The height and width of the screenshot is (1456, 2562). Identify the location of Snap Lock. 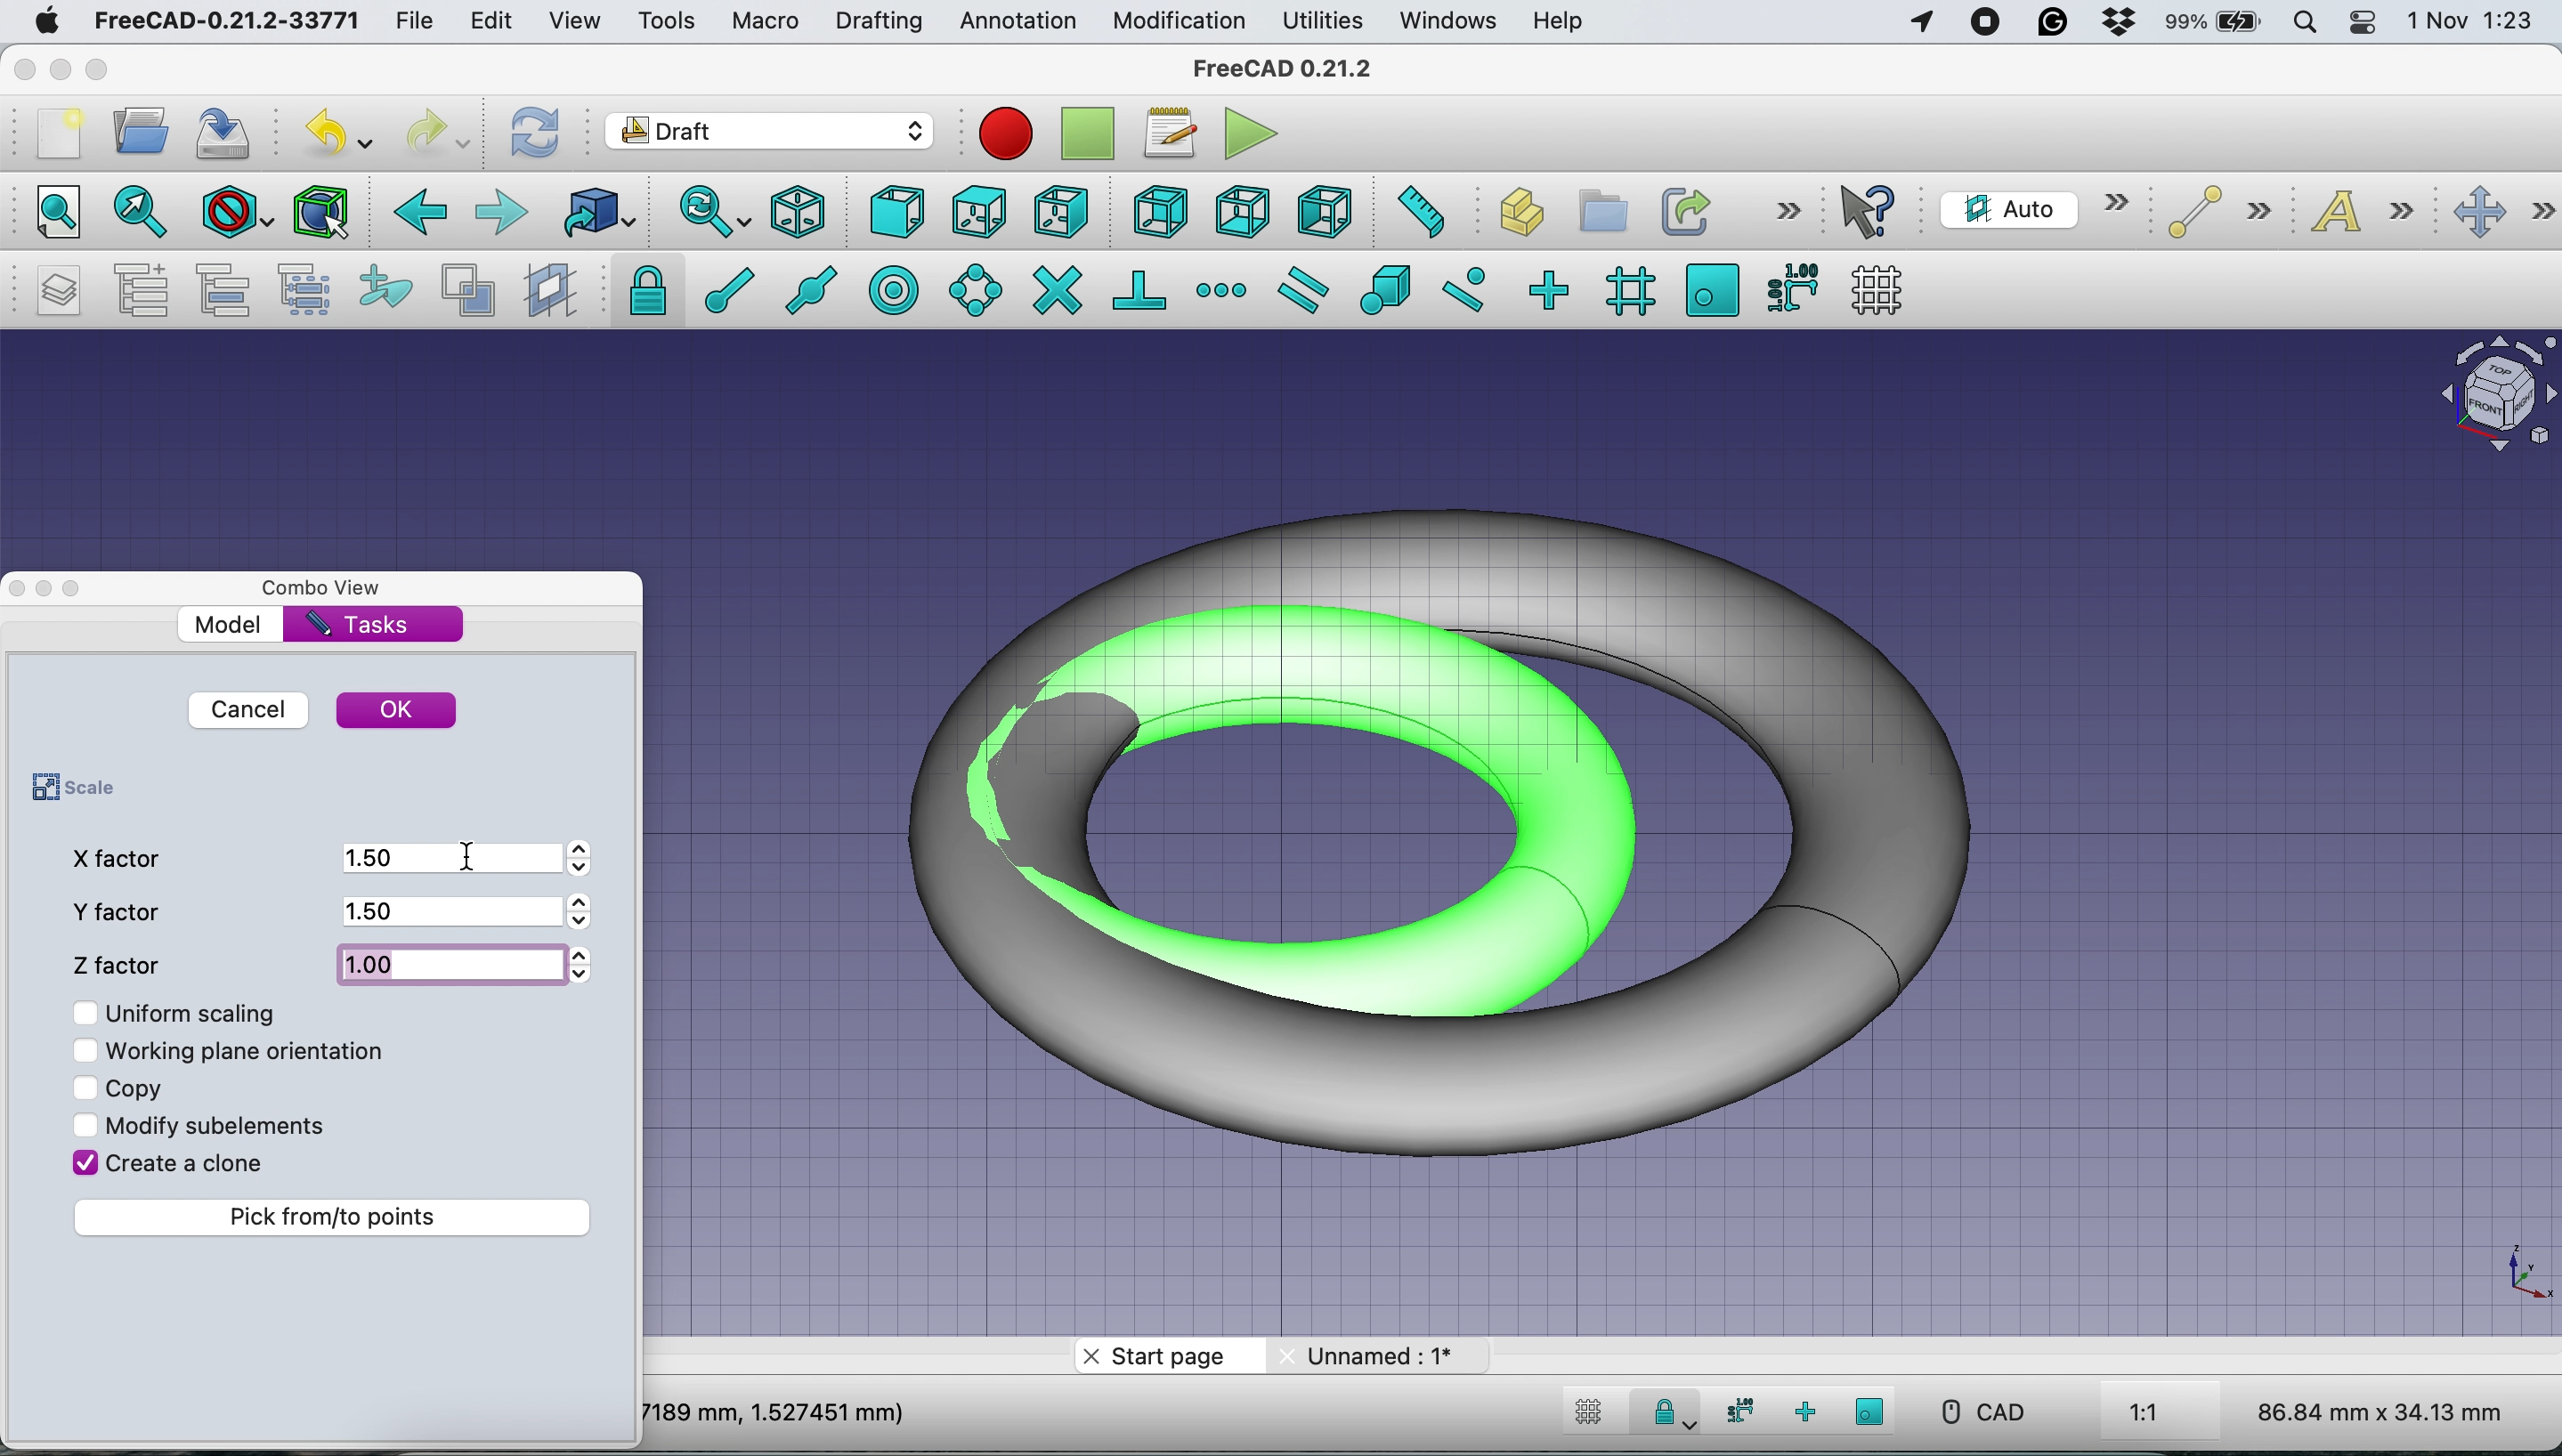
(1669, 1410).